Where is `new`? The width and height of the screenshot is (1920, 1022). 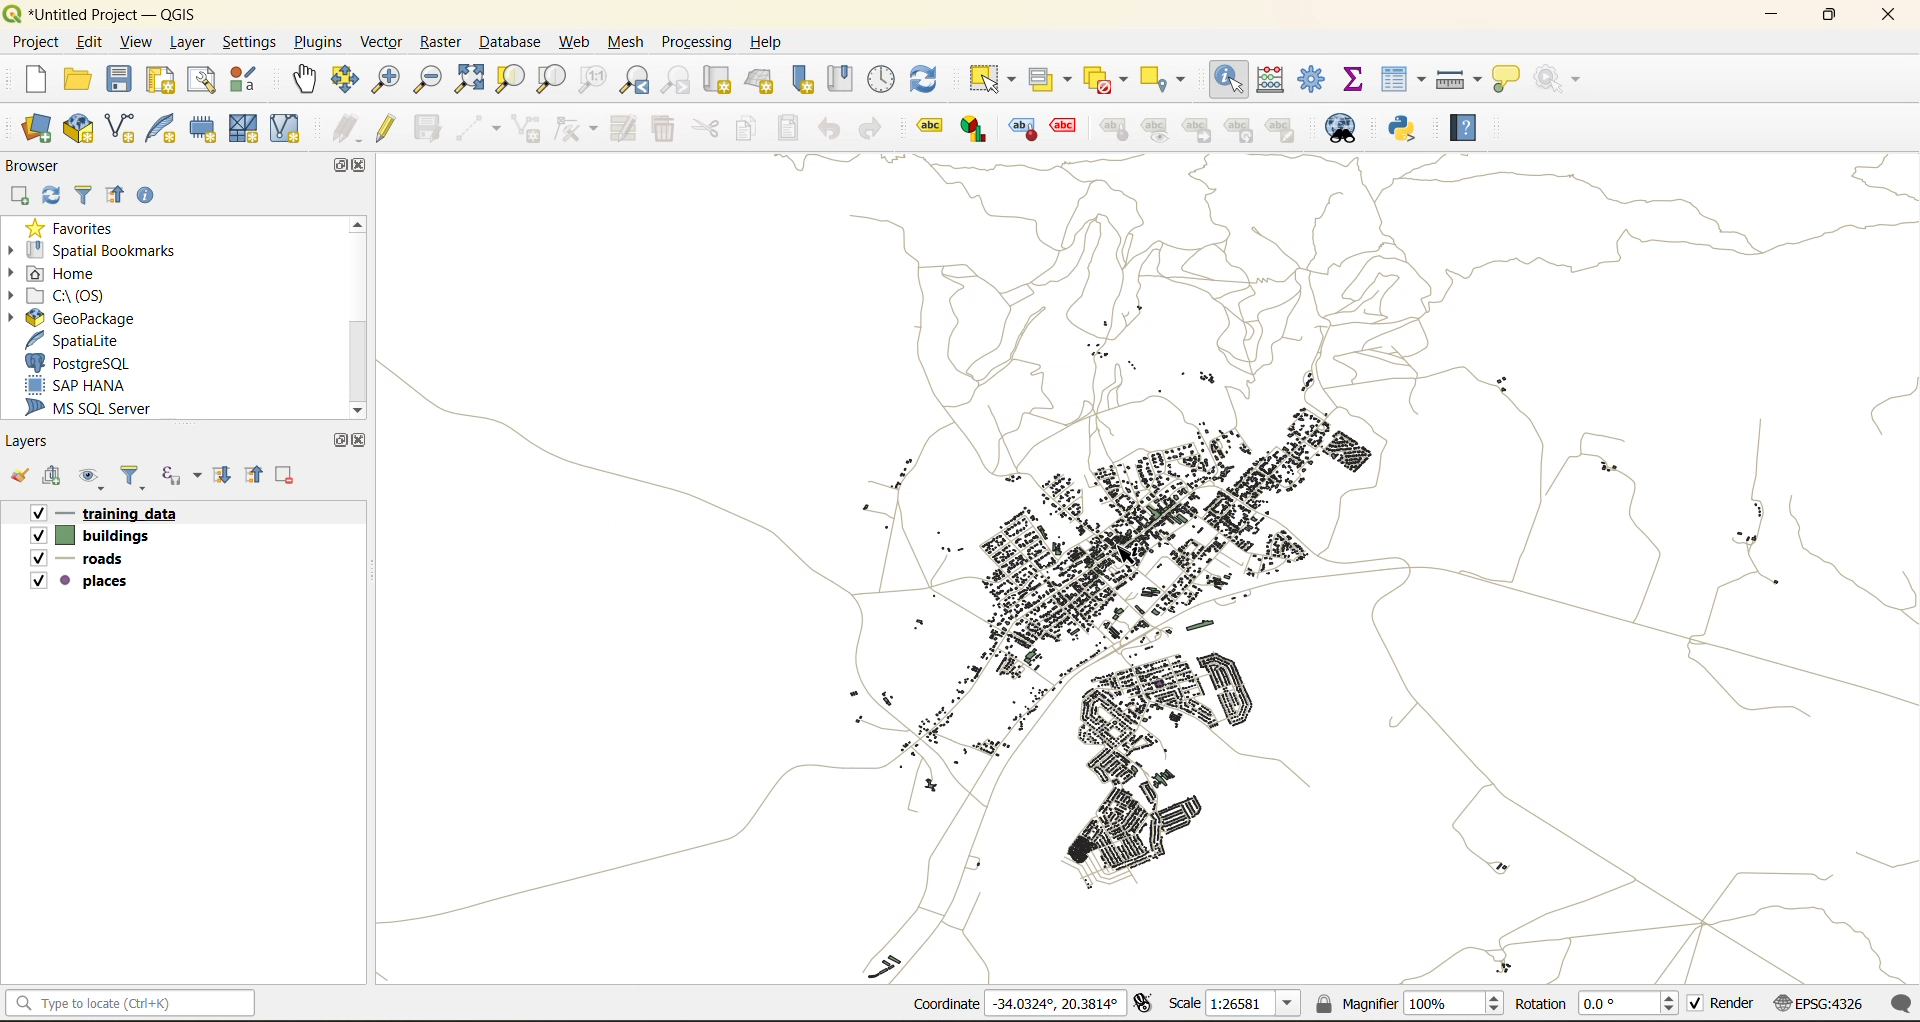 new is located at coordinates (25, 82).